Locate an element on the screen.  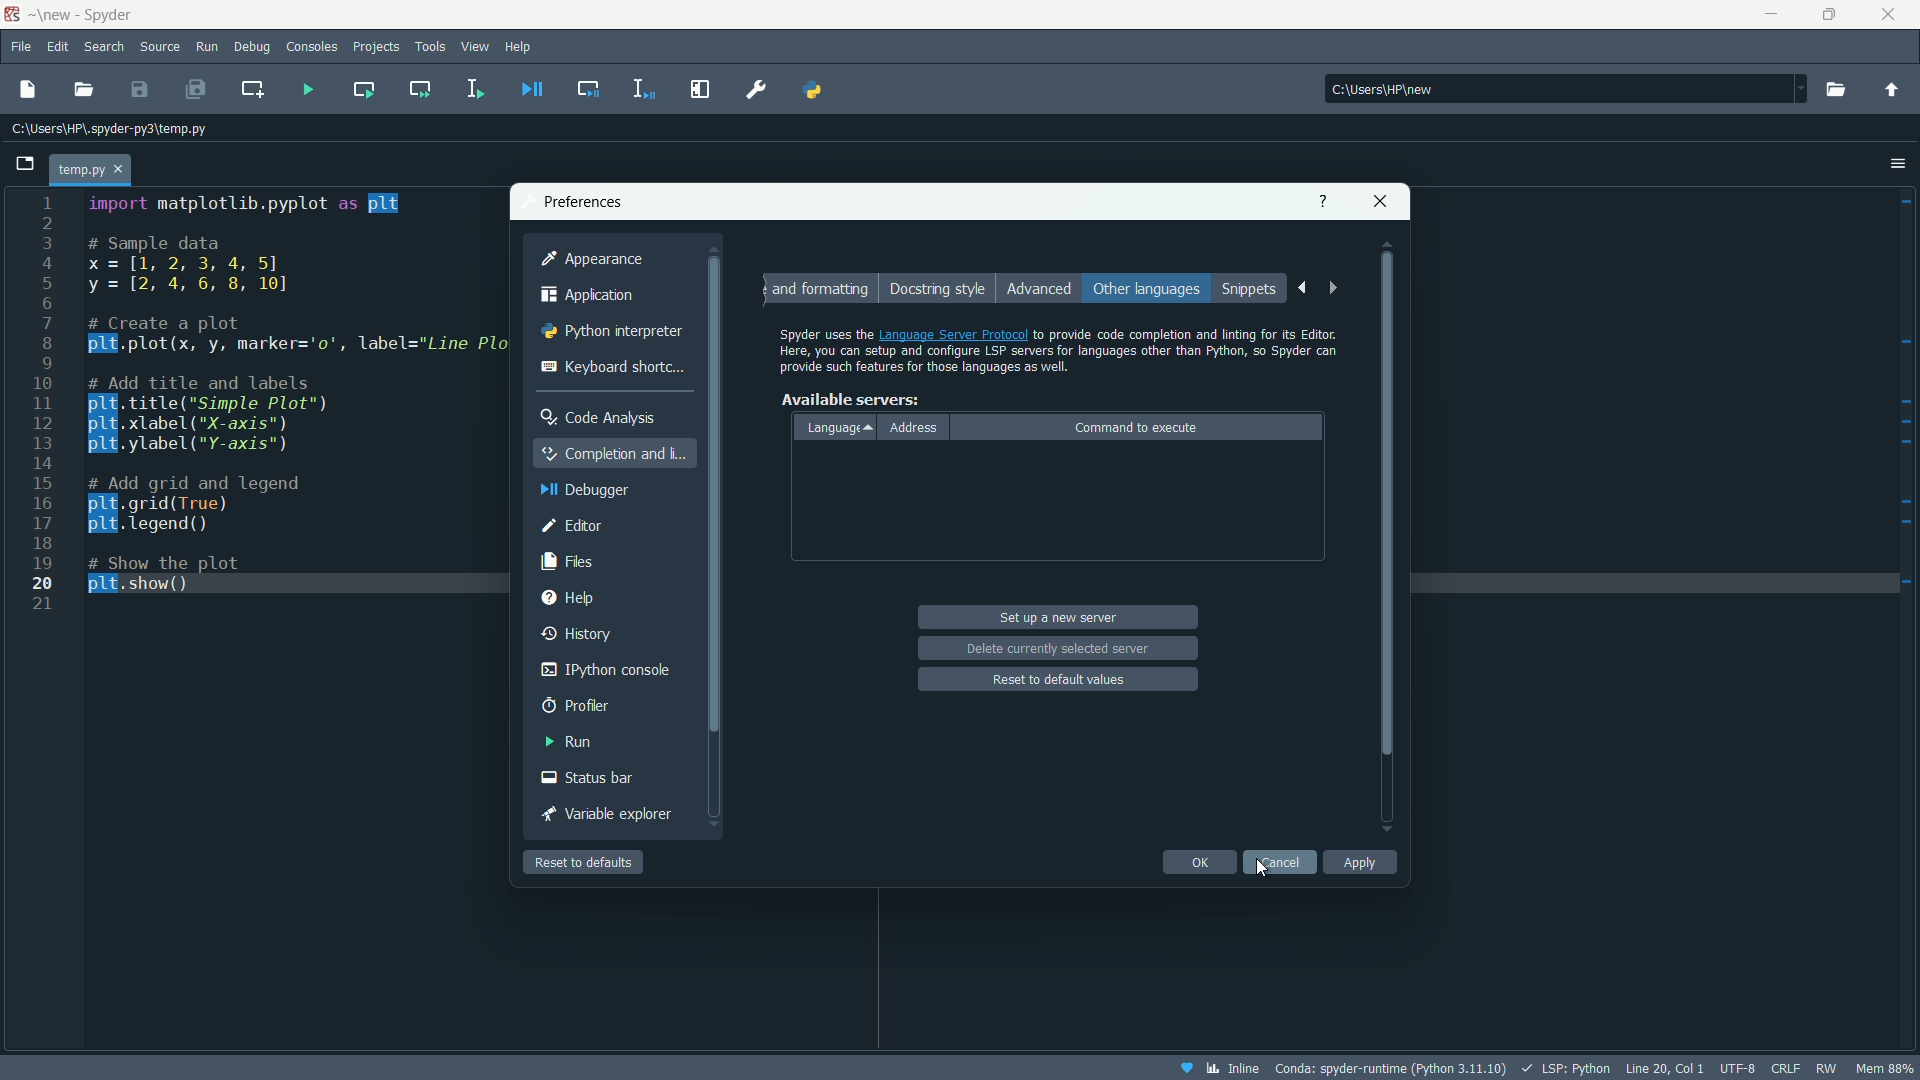
scroll bar is located at coordinates (1388, 538).